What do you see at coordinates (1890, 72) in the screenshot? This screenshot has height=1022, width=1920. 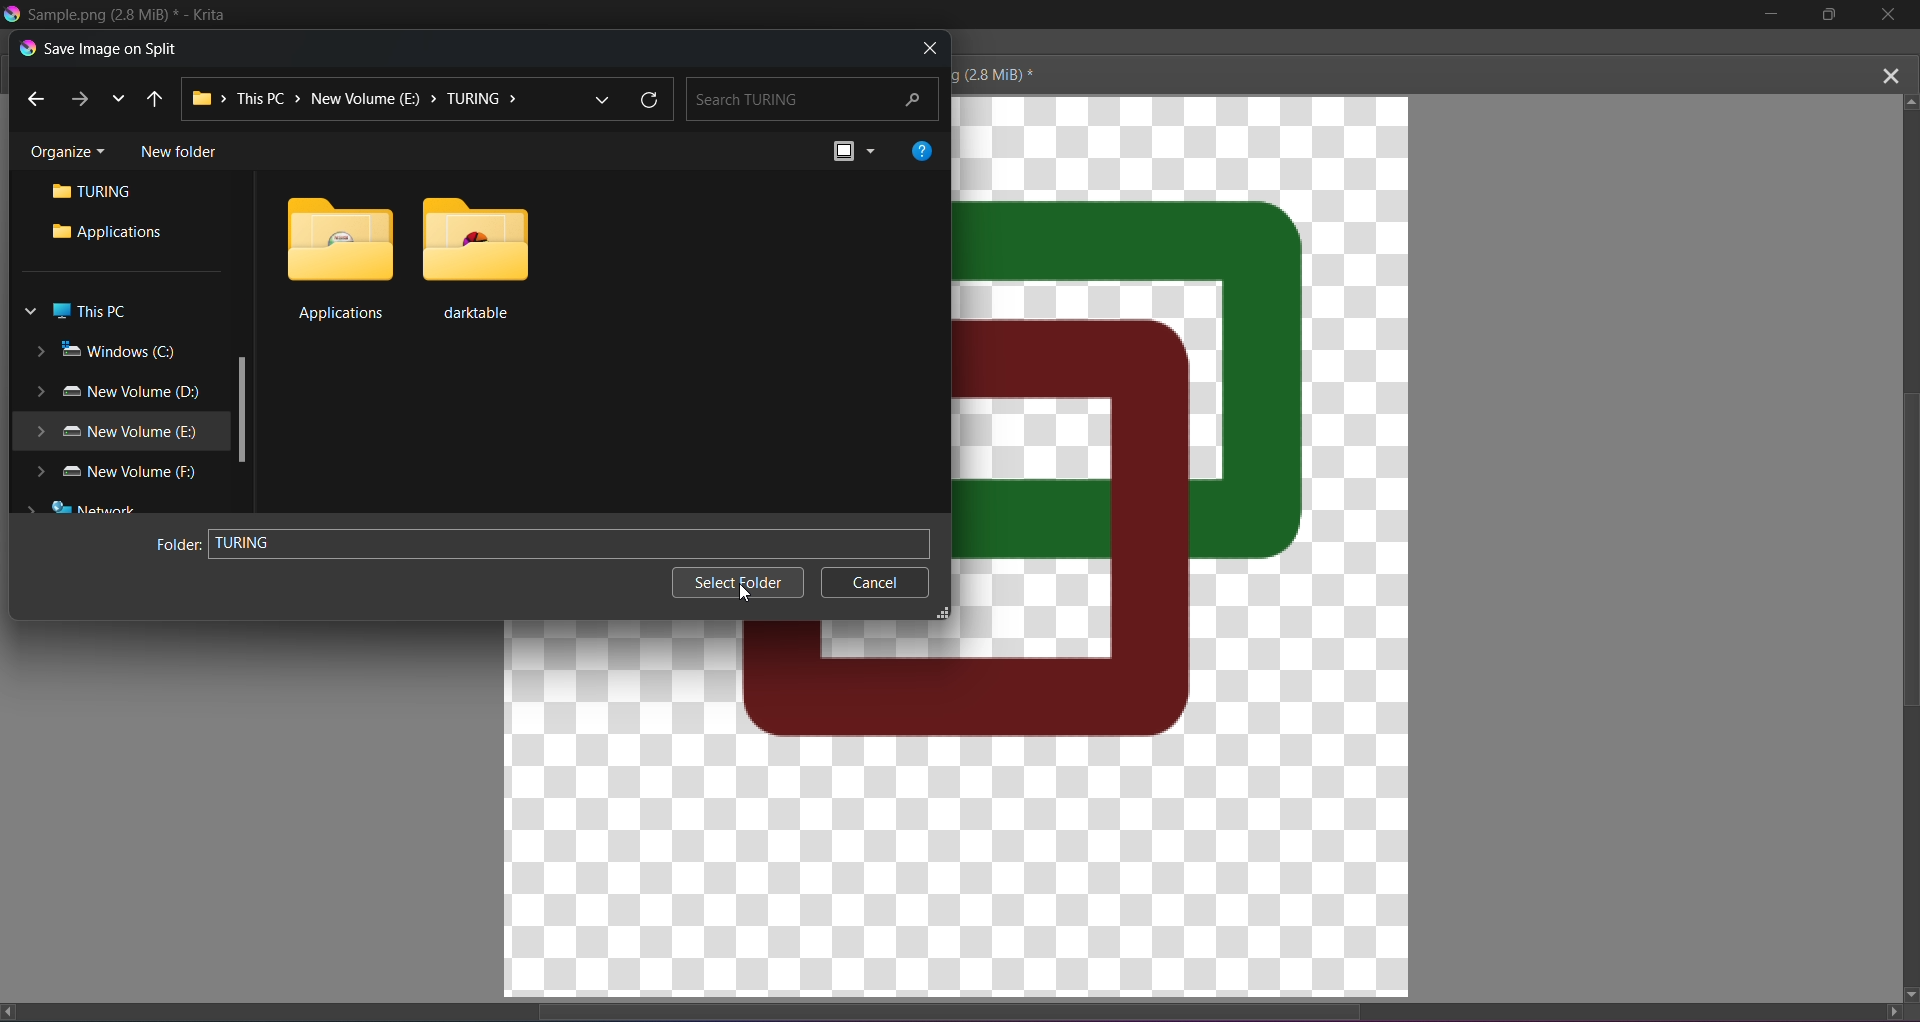 I see `Close Canvas` at bounding box center [1890, 72].